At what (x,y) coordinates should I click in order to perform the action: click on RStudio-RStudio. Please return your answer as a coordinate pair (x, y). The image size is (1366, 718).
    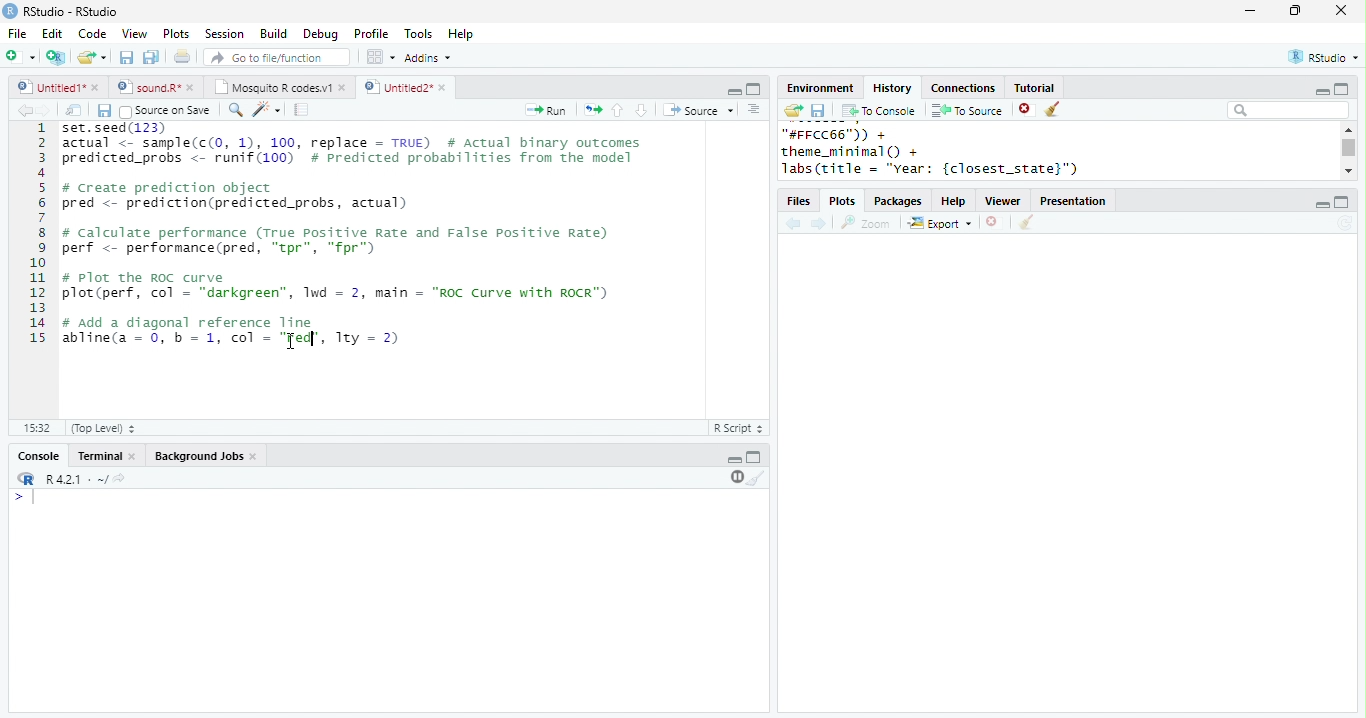
    Looking at the image, I should click on (75, 12).